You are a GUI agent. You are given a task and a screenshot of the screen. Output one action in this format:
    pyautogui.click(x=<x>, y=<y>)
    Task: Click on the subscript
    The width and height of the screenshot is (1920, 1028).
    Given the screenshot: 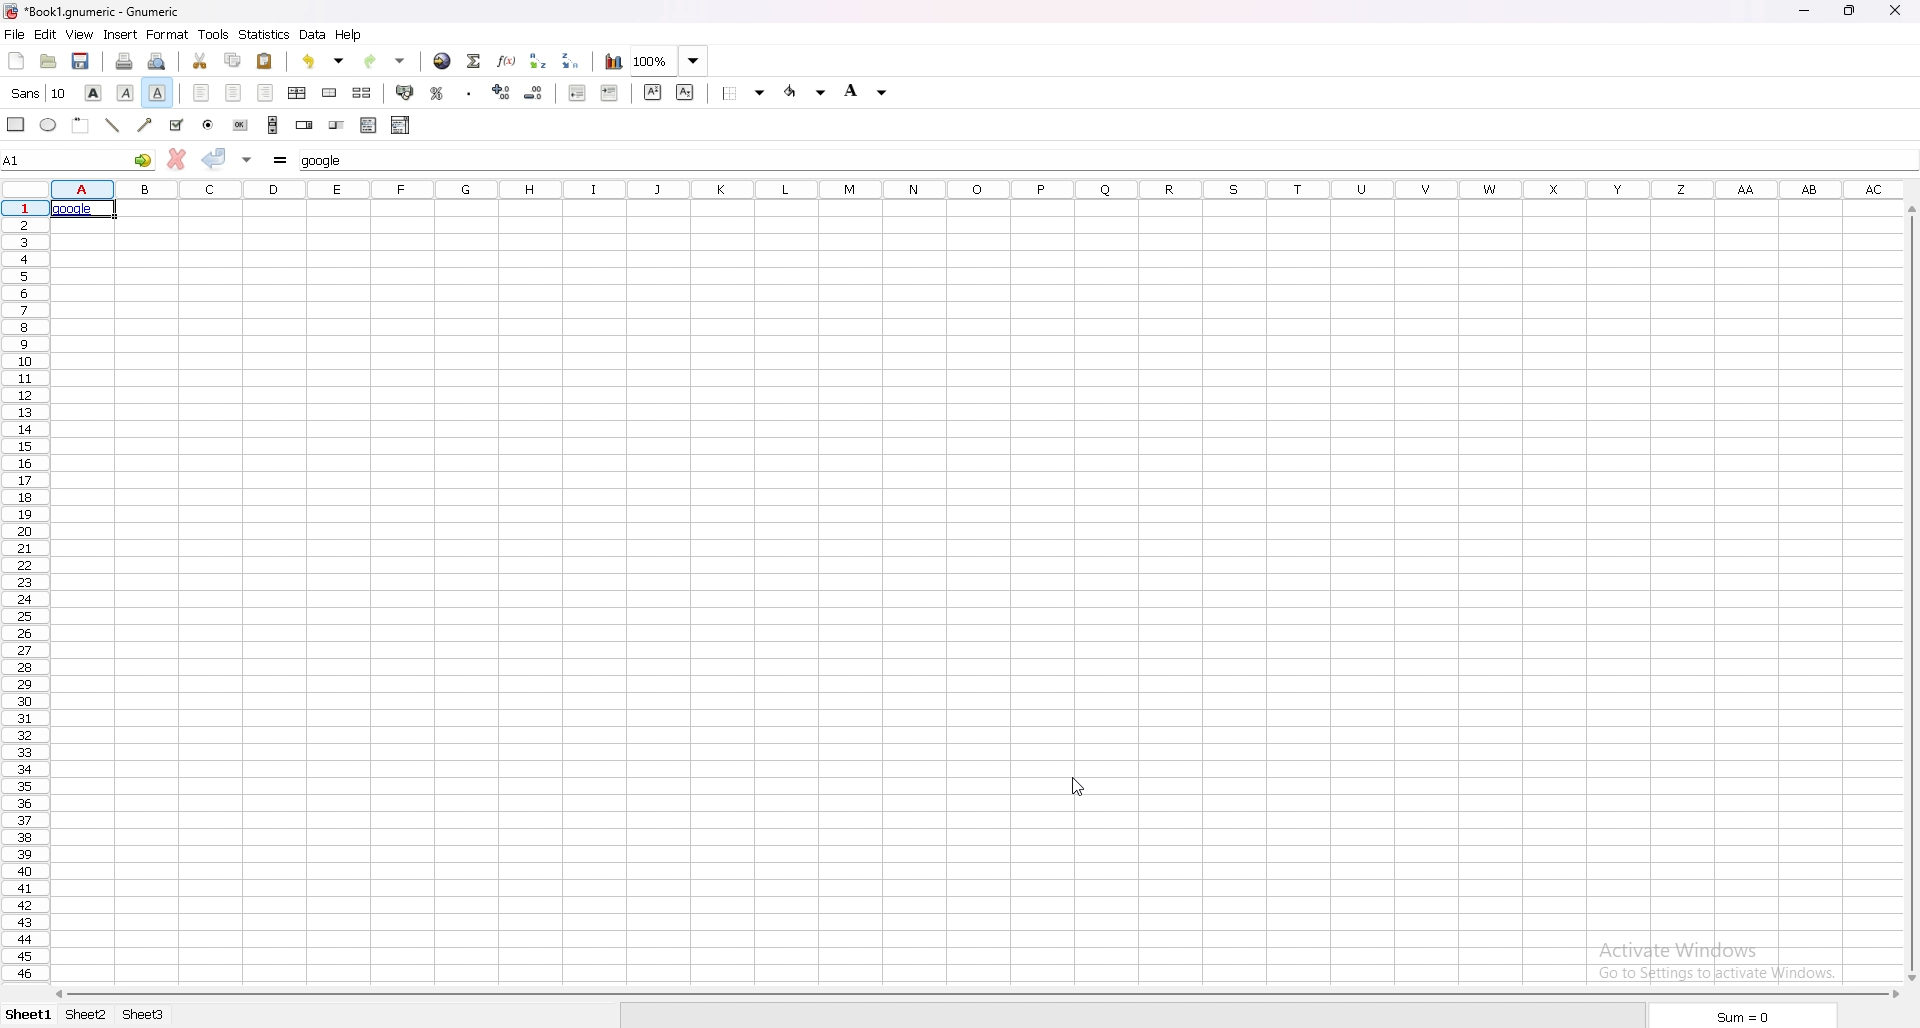 What is the action you would take?
    pyautogui.click(x=687, y=92)
    